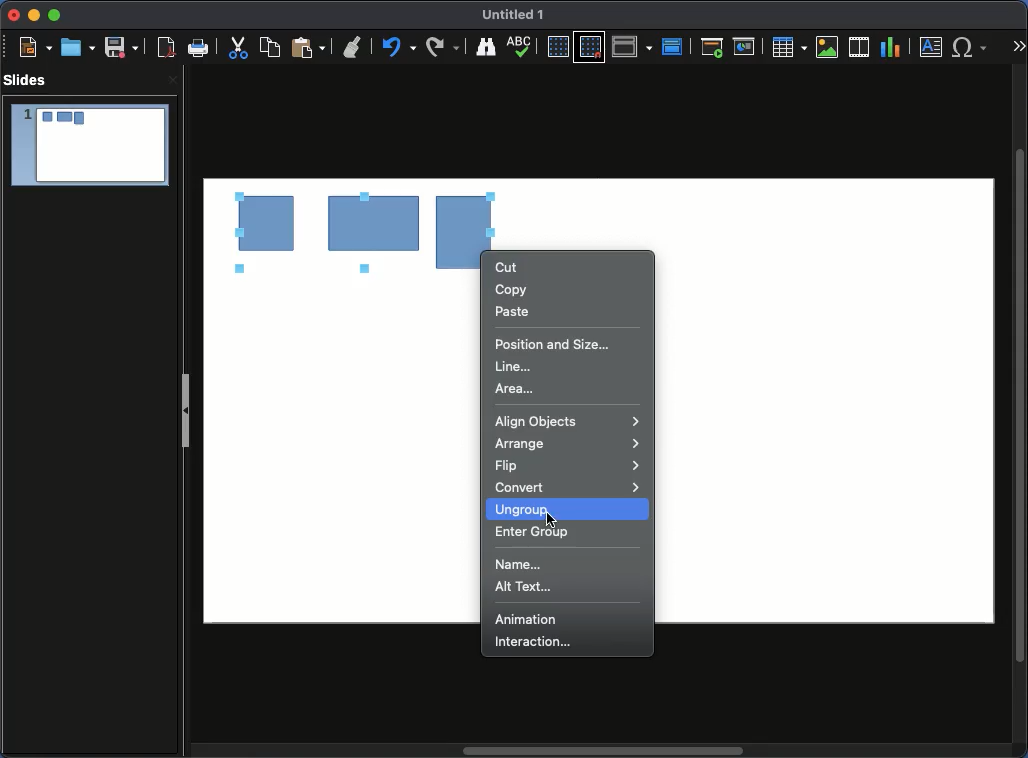  I want to click on Cut, so click(239, 49).